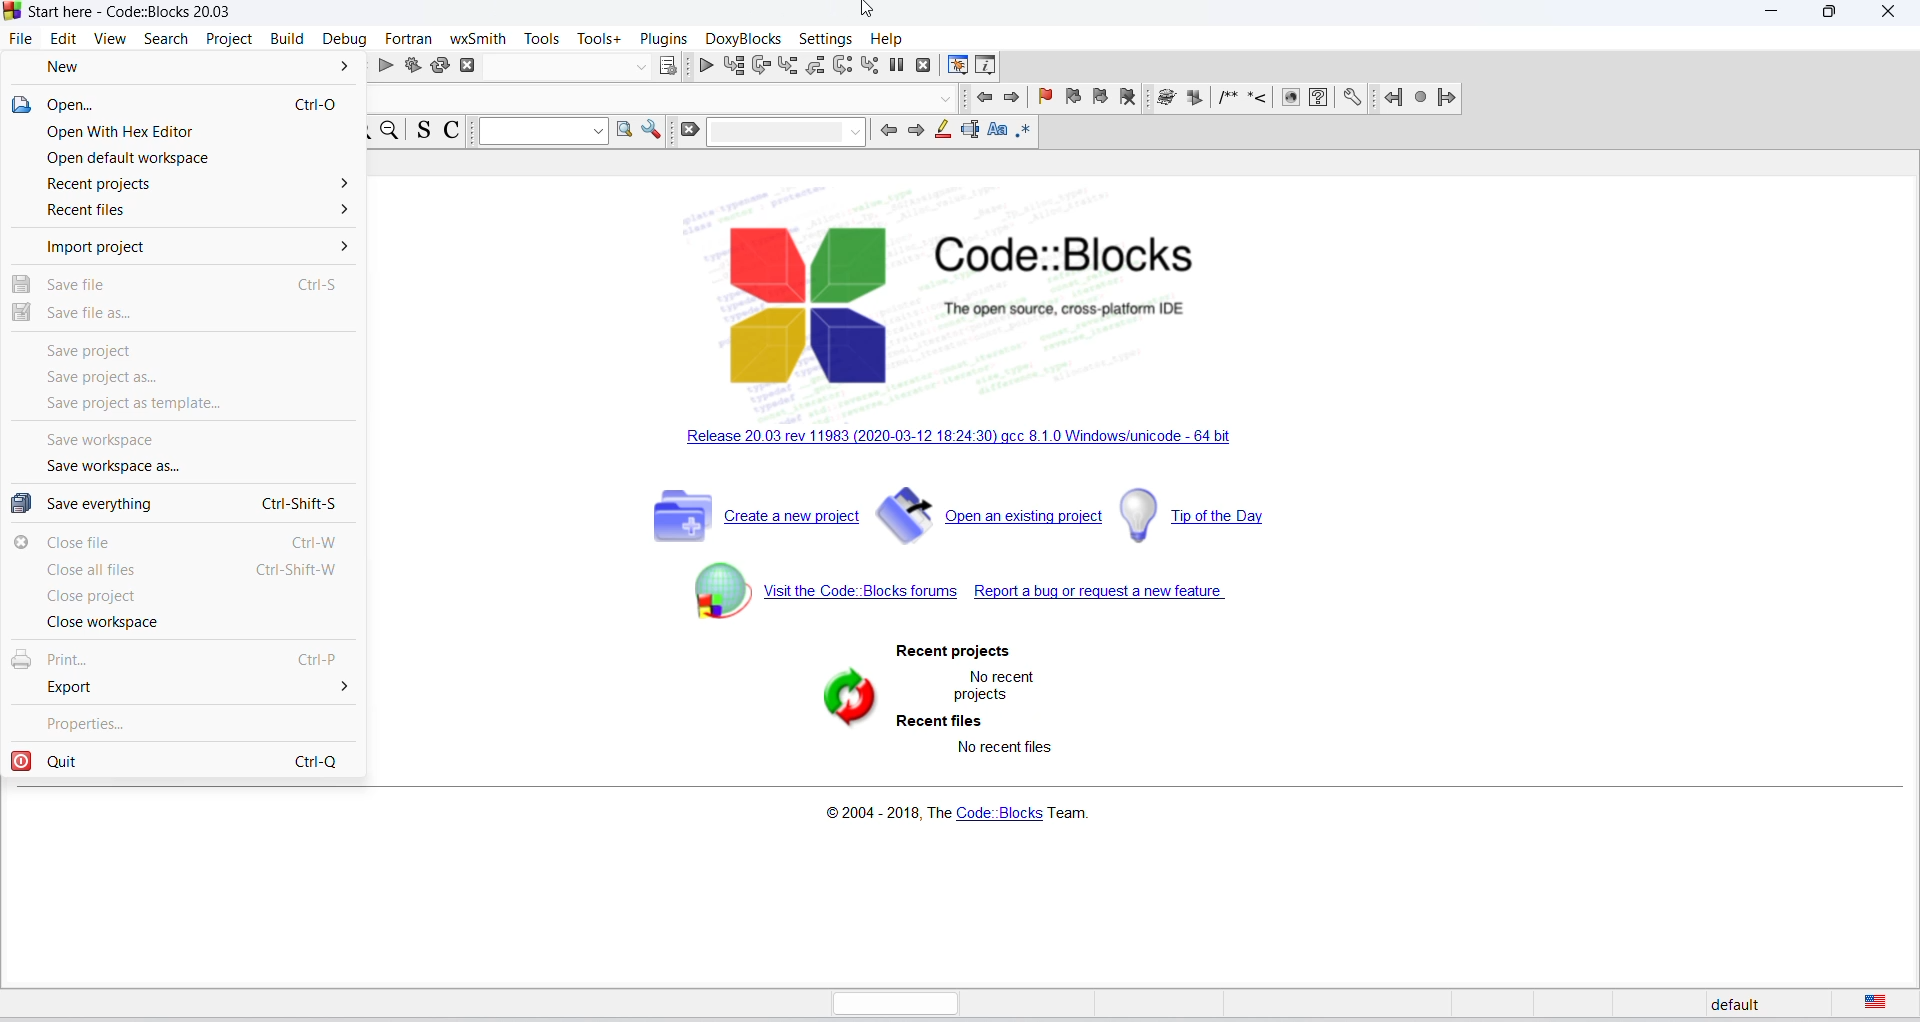 The height and width of the screenshot is (1022, 1920). What do you see at coordinates (941, 726) in the screenshot?
I see `recent files` at bounding box center [941, 726].